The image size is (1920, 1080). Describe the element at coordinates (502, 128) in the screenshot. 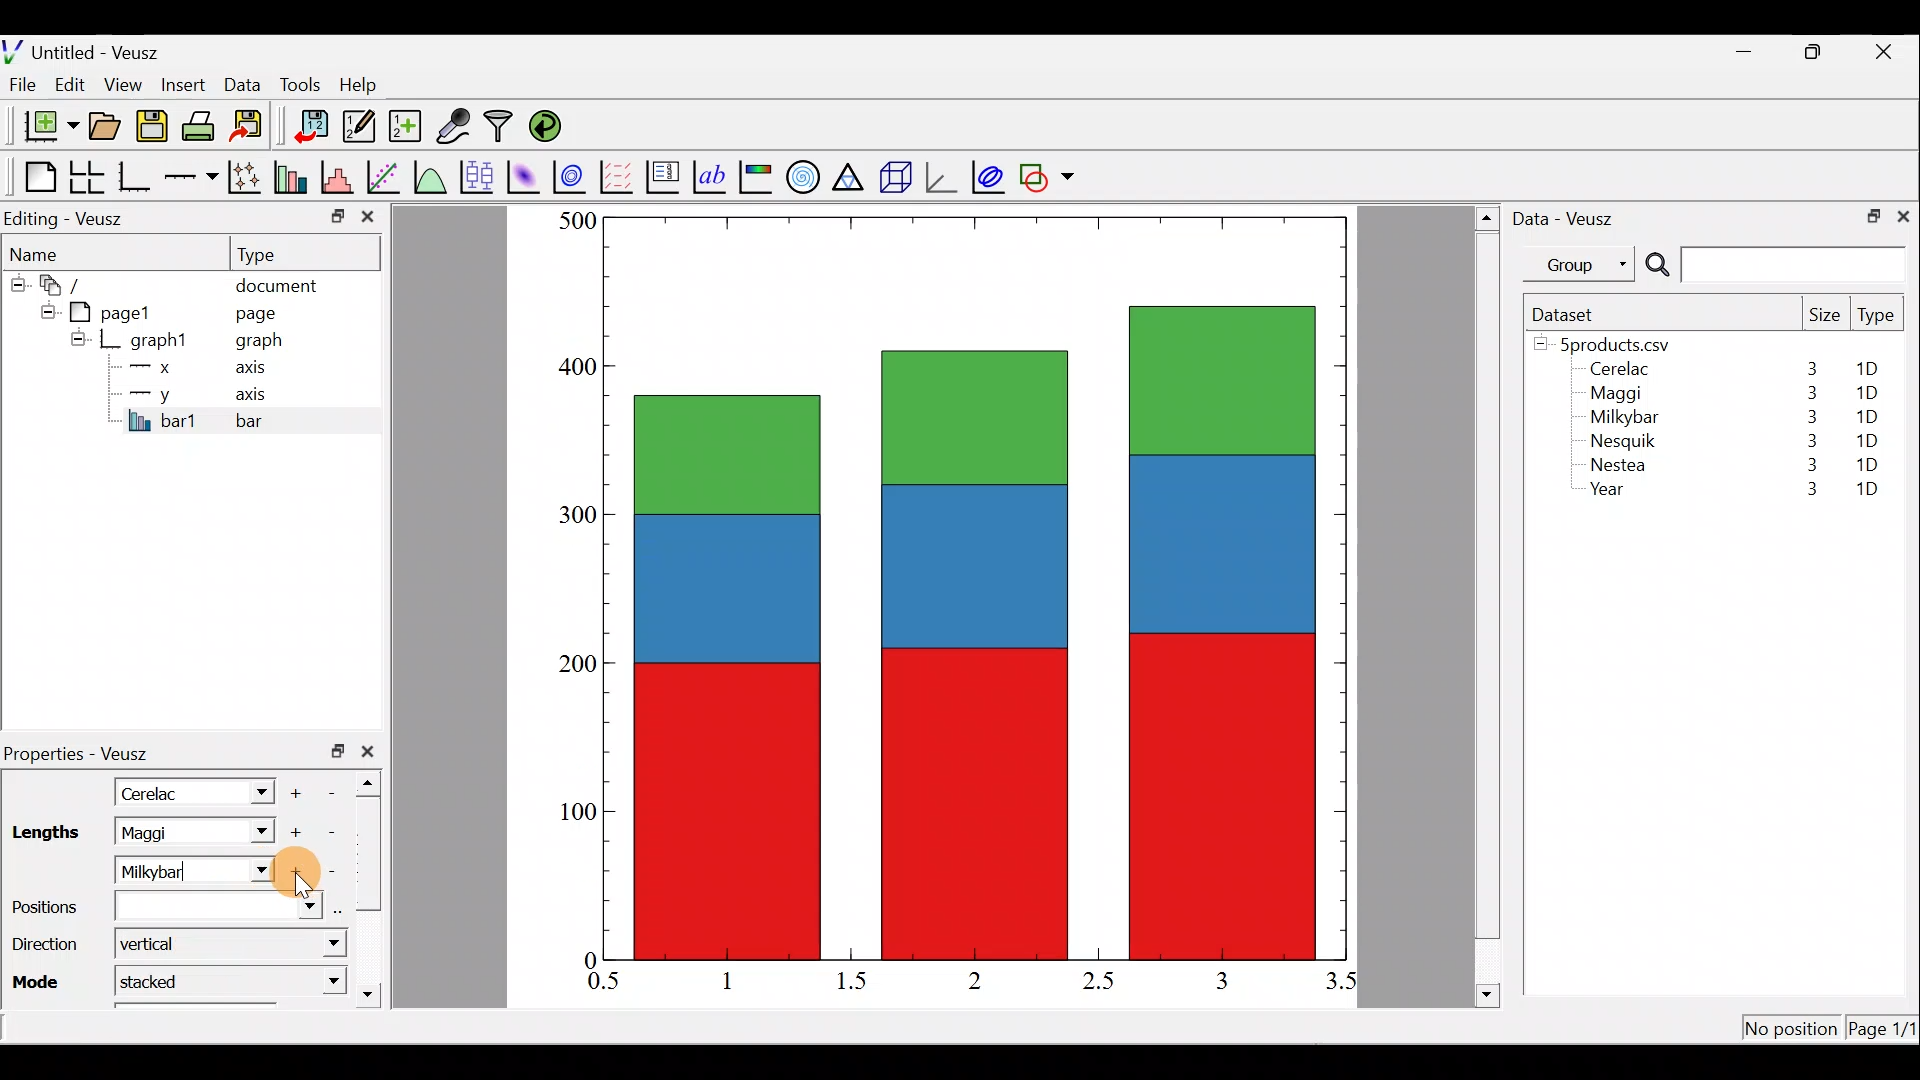

I see `Filter data` at that location.